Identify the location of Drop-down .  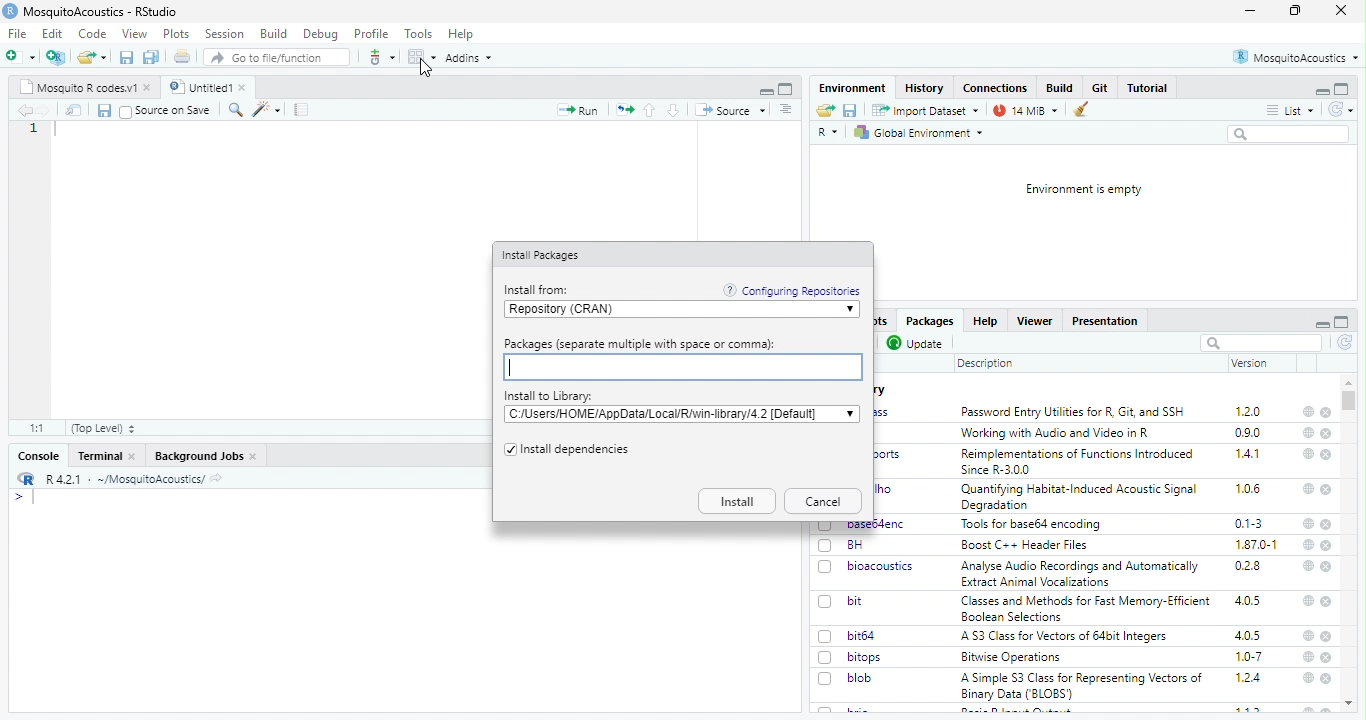
(851, 310).